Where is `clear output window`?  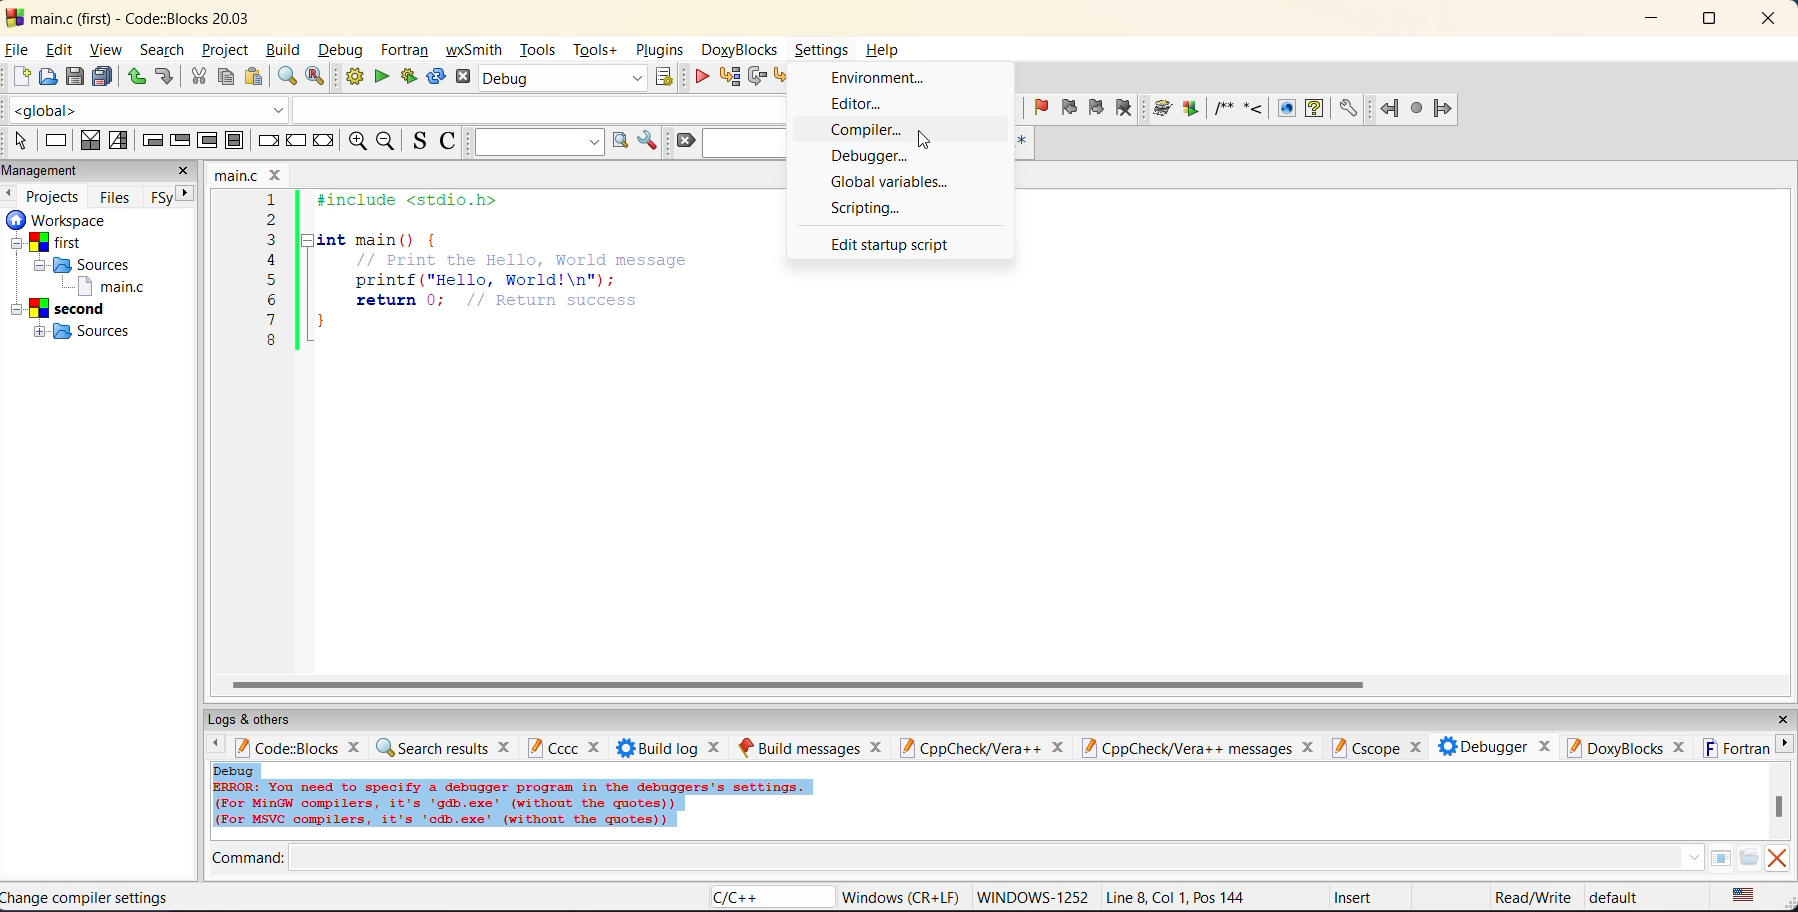
clear output window is located at coordinates (1780, 860).